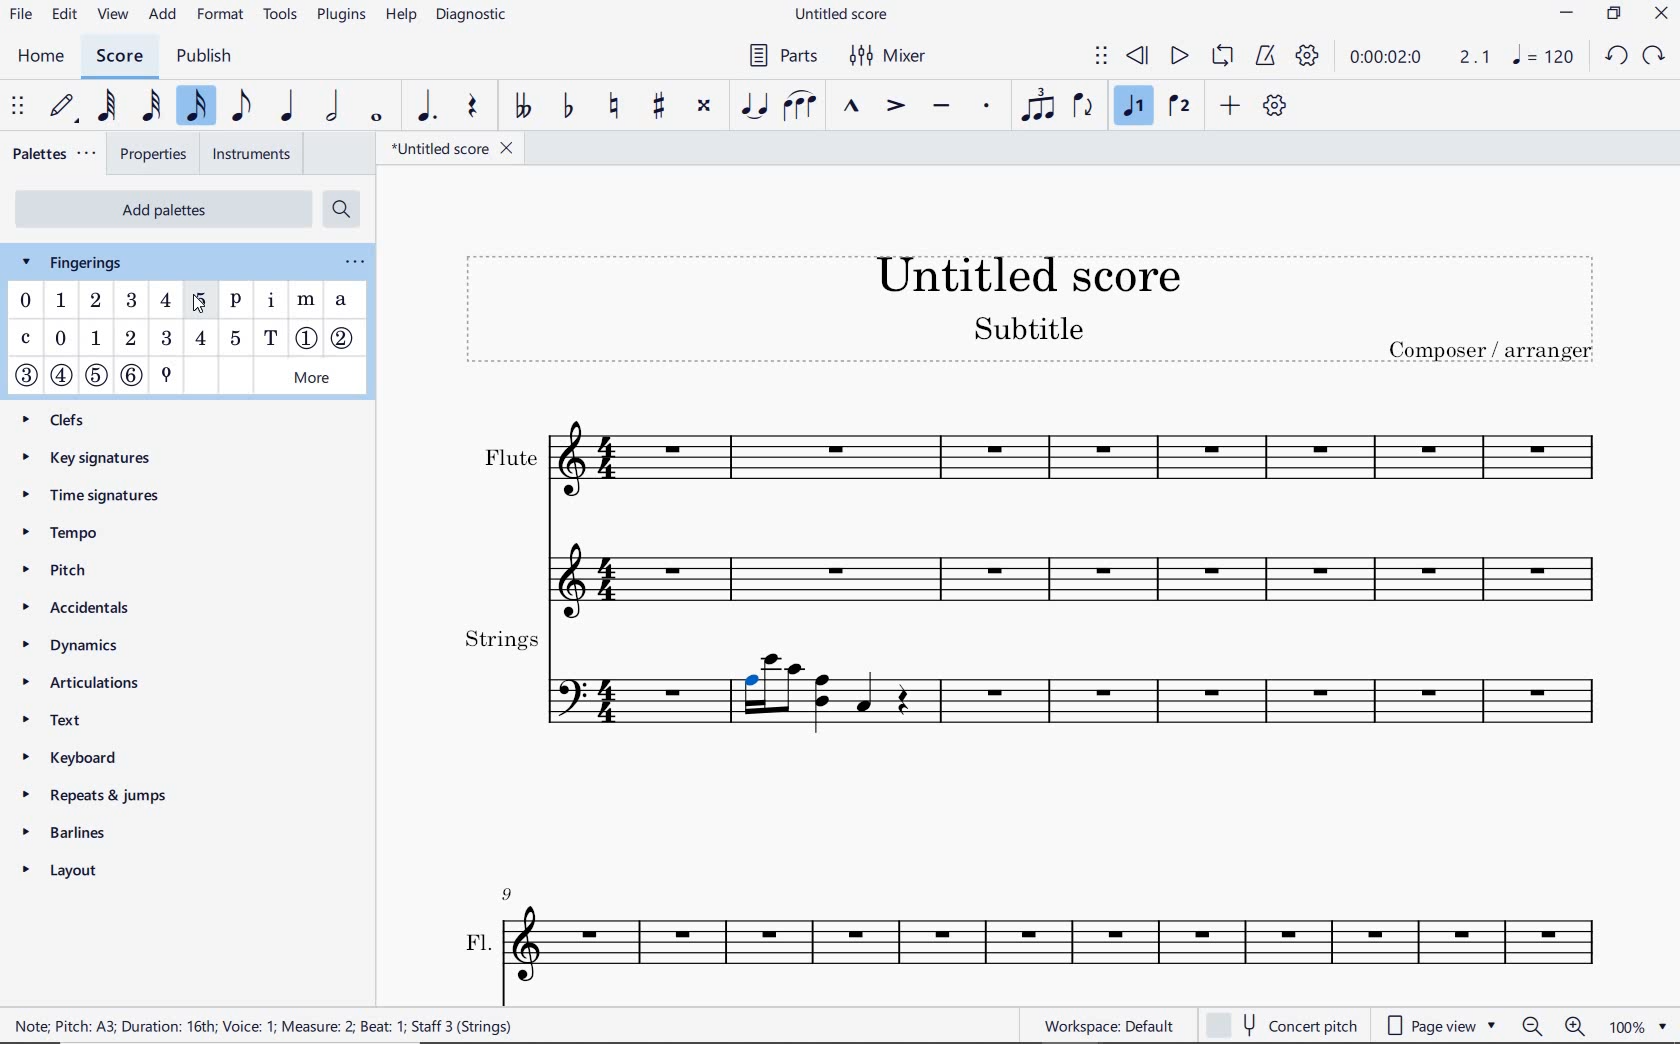 The height and width of the screenshot is (1044, 1680). Describe the element at coordinates (308, 298) in the screenshot. I see `RH GUITAR FINGERING M` at that location.